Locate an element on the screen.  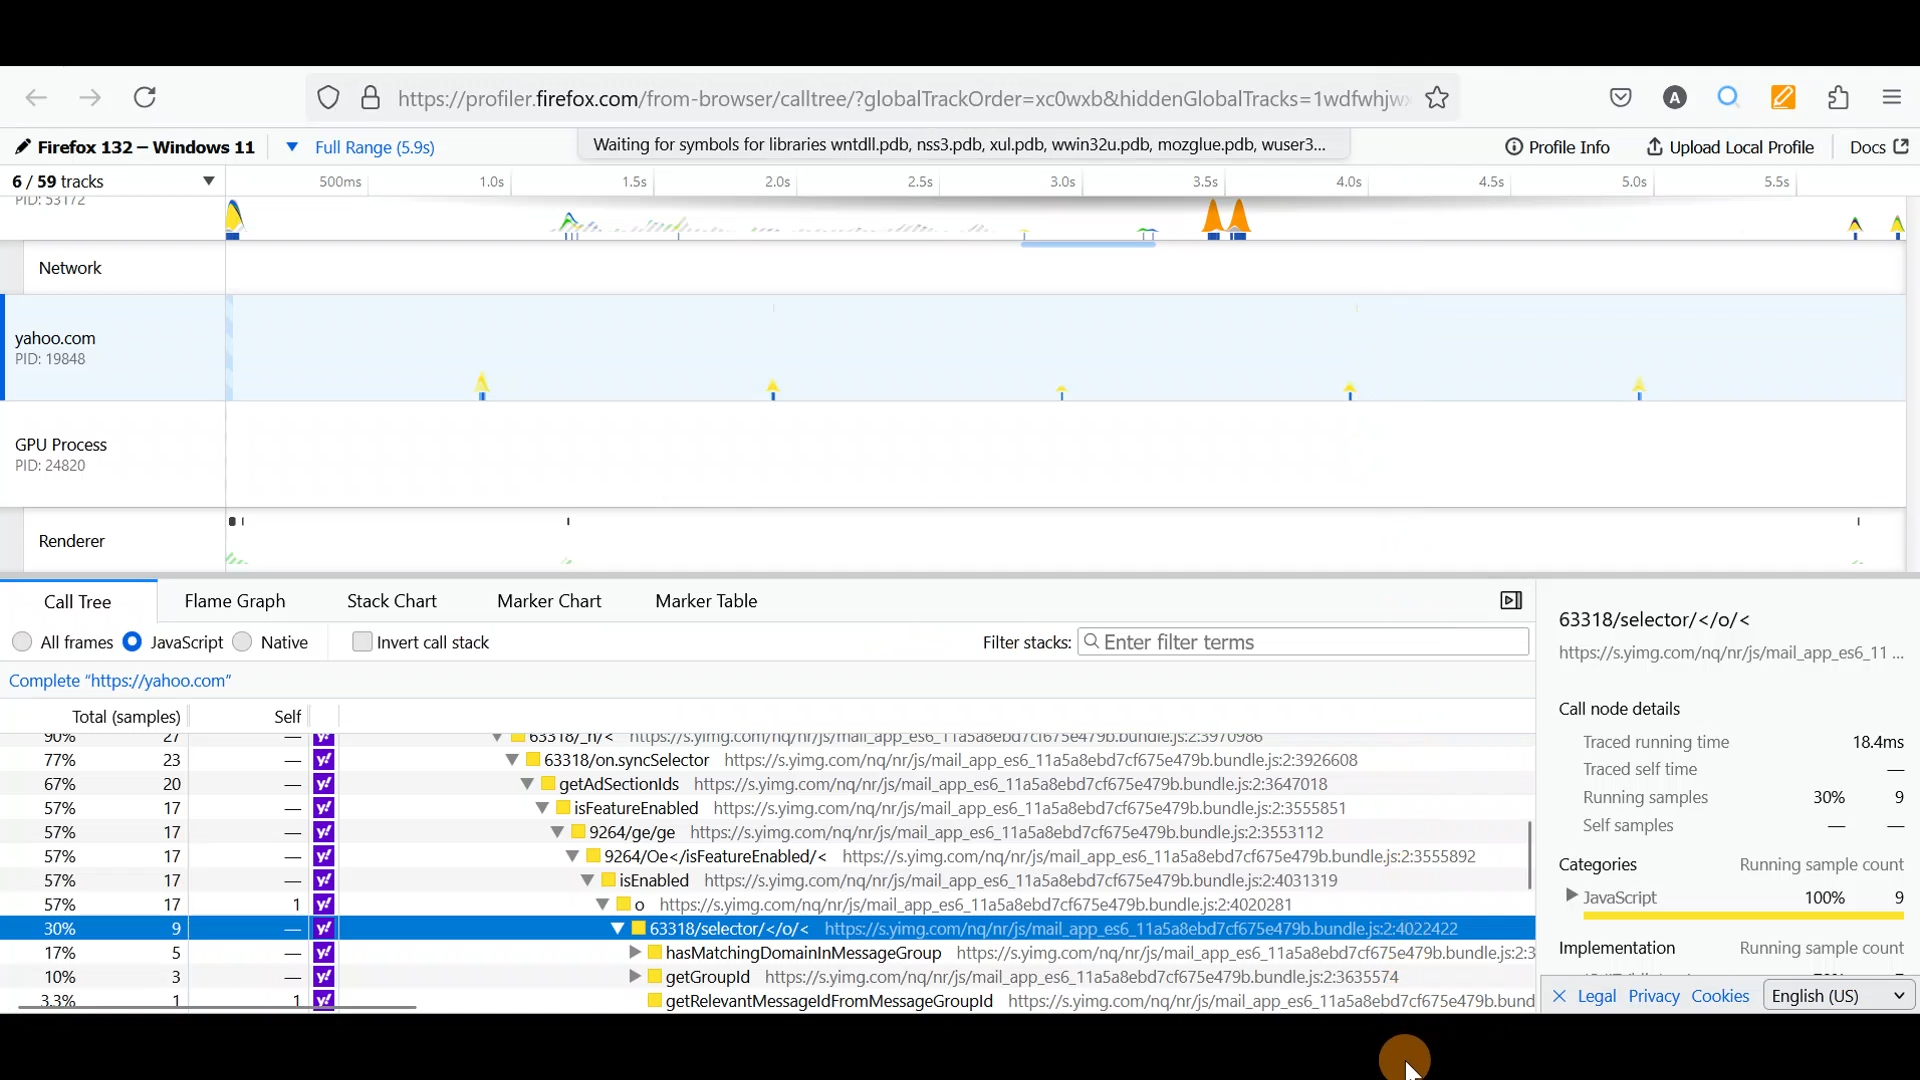
Invert call stack is located at coordinates (422, 646).